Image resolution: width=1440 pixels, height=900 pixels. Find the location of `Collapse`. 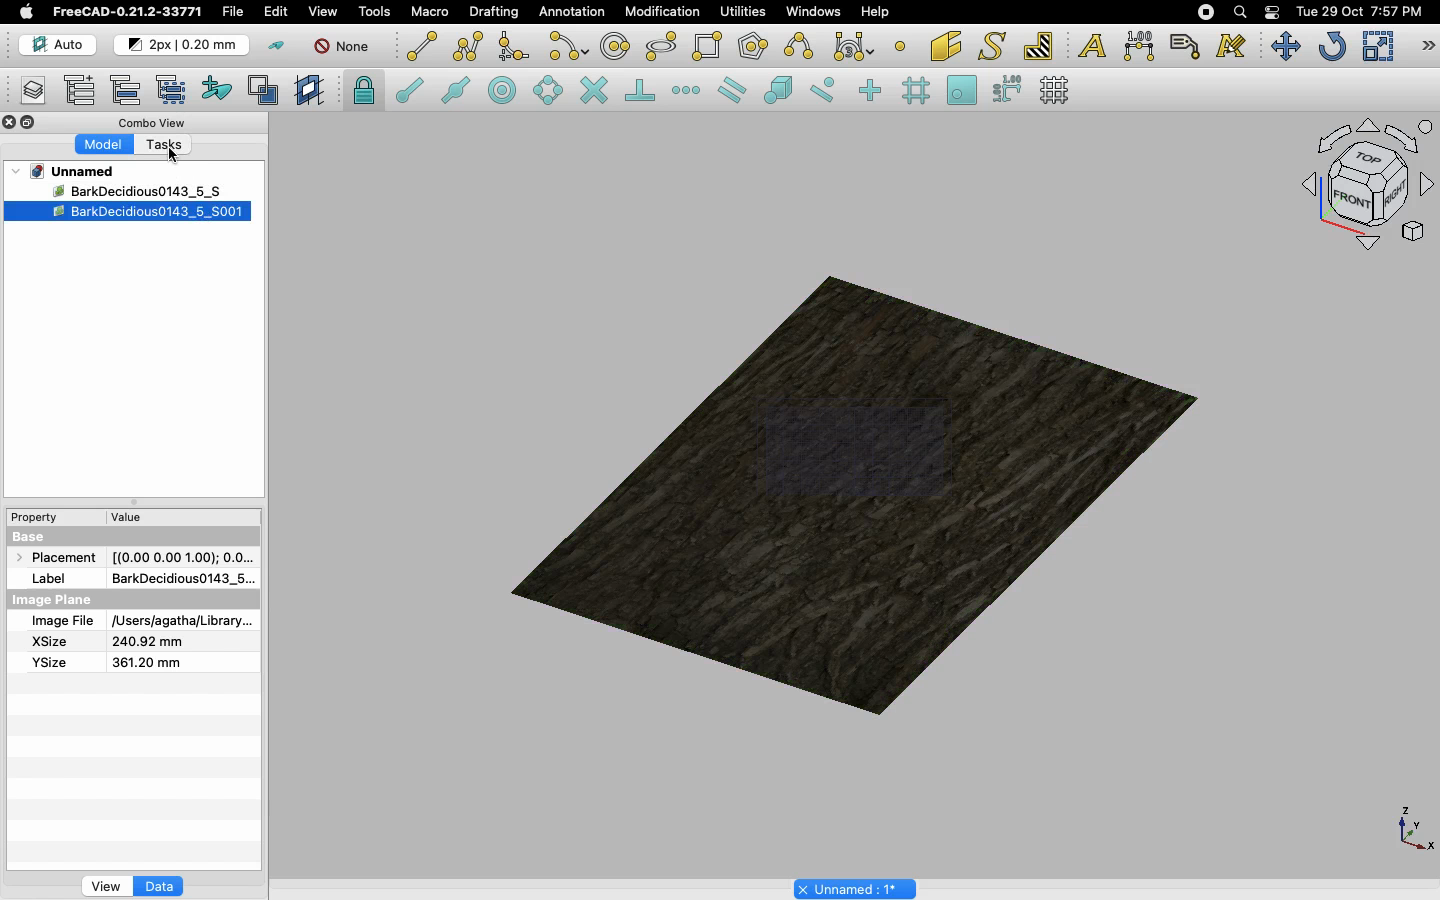

Collapse is located at coordinates (29, 123).